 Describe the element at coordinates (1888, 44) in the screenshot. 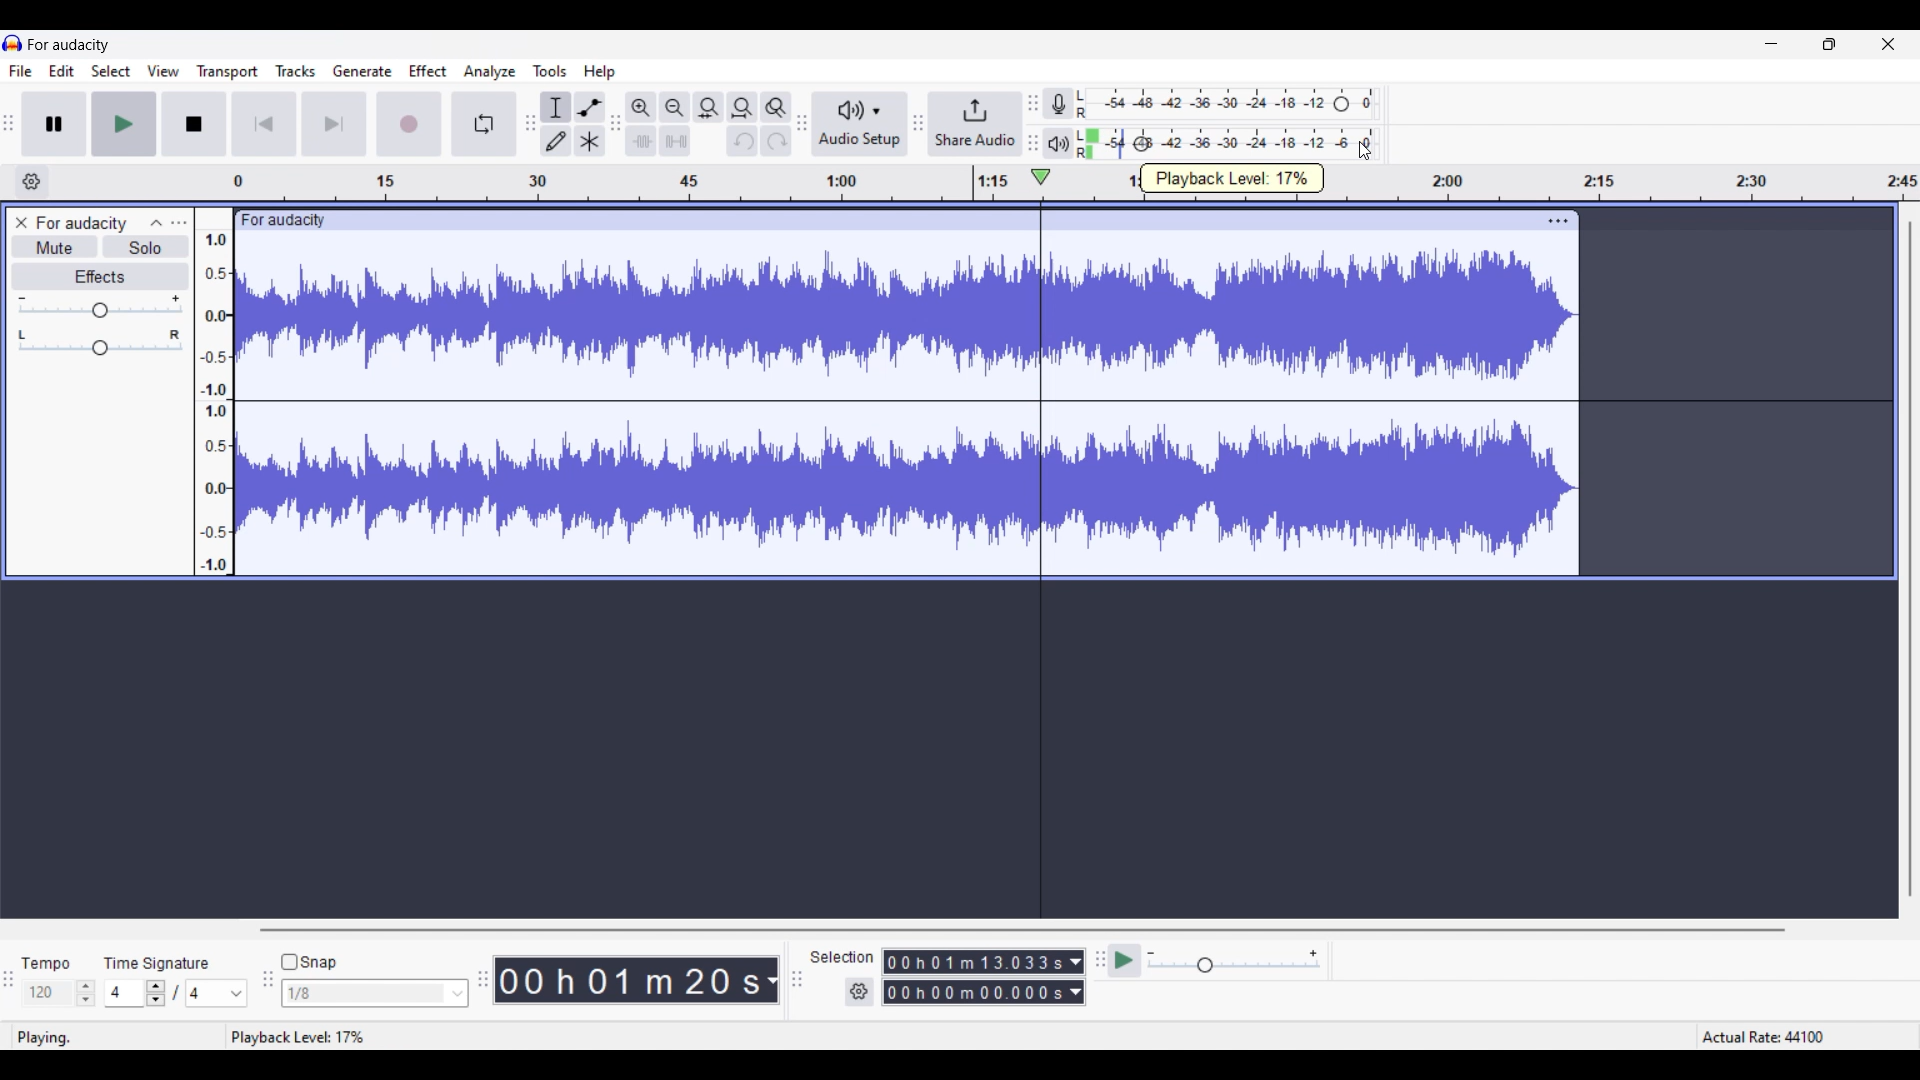

I see `Close interface` at that location.